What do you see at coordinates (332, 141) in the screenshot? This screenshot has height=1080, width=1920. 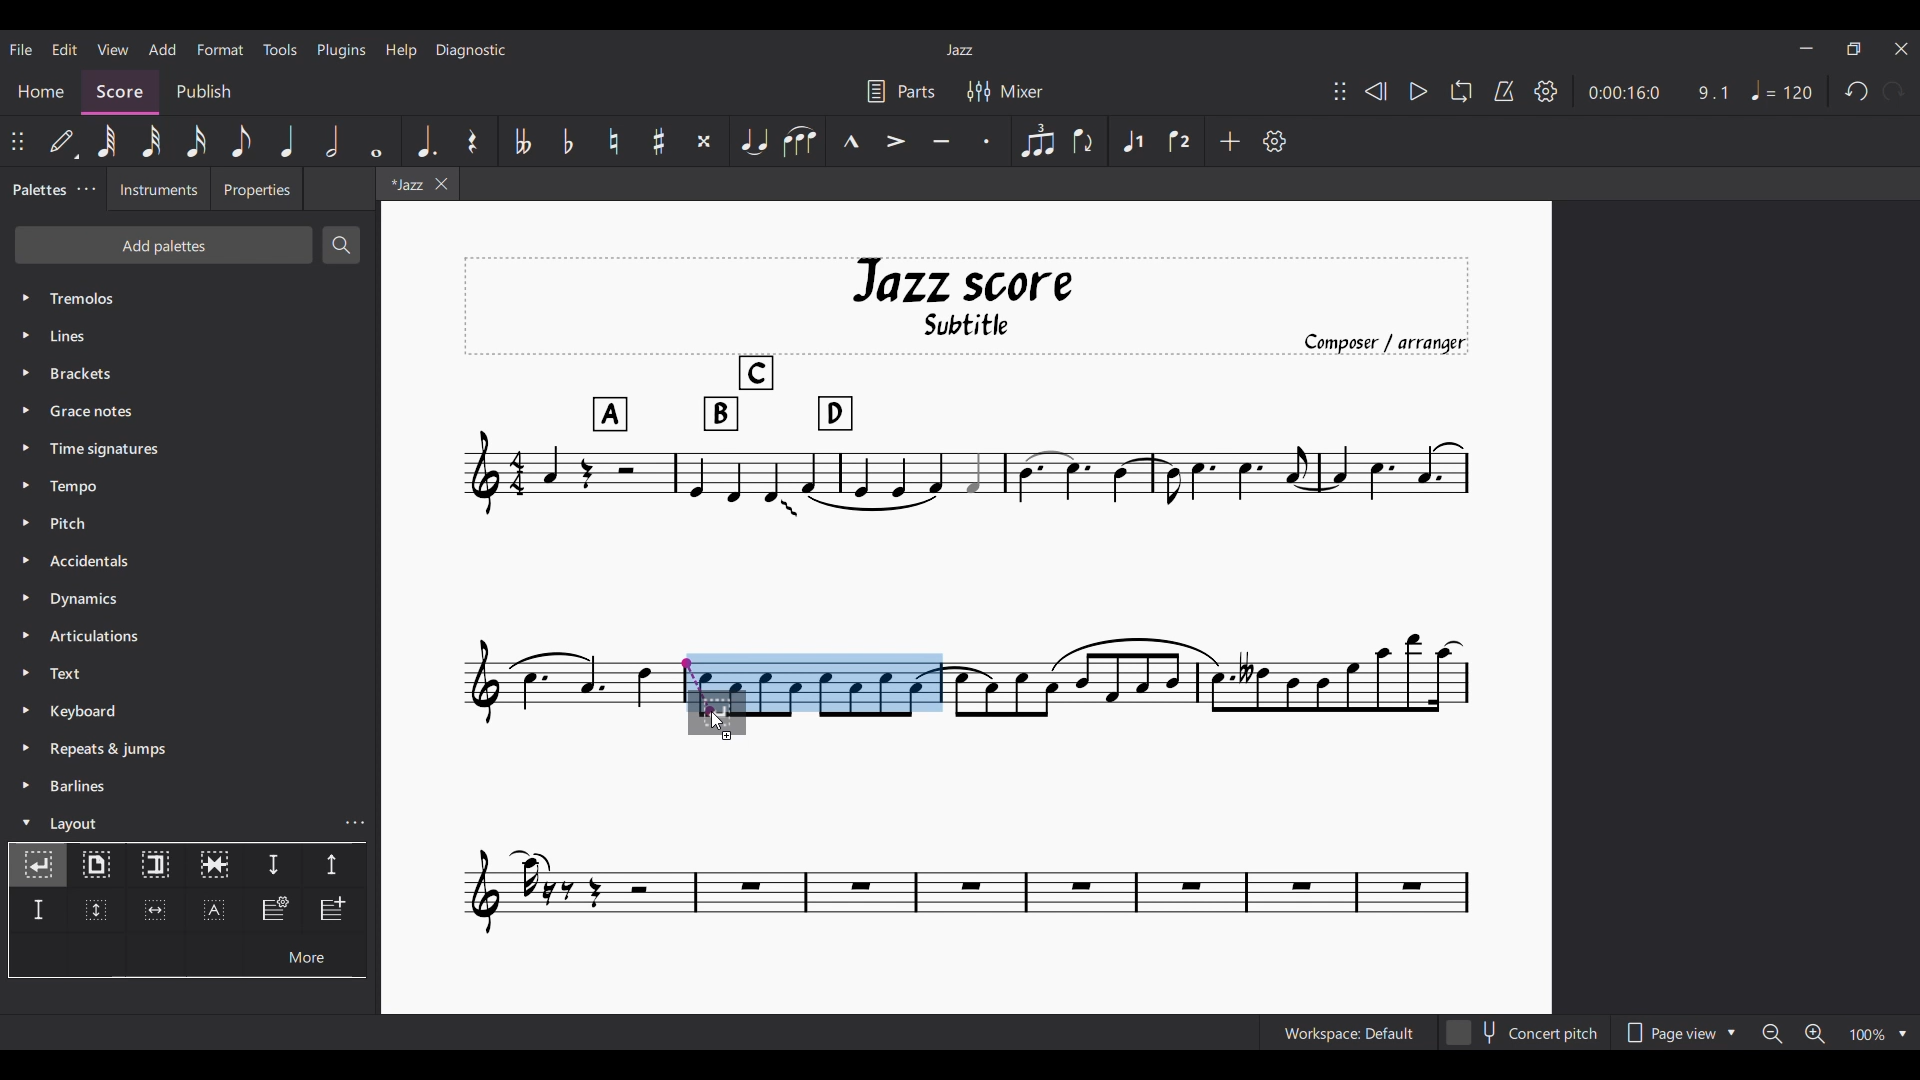 I see `Half note` at bounding box center [332, 141].